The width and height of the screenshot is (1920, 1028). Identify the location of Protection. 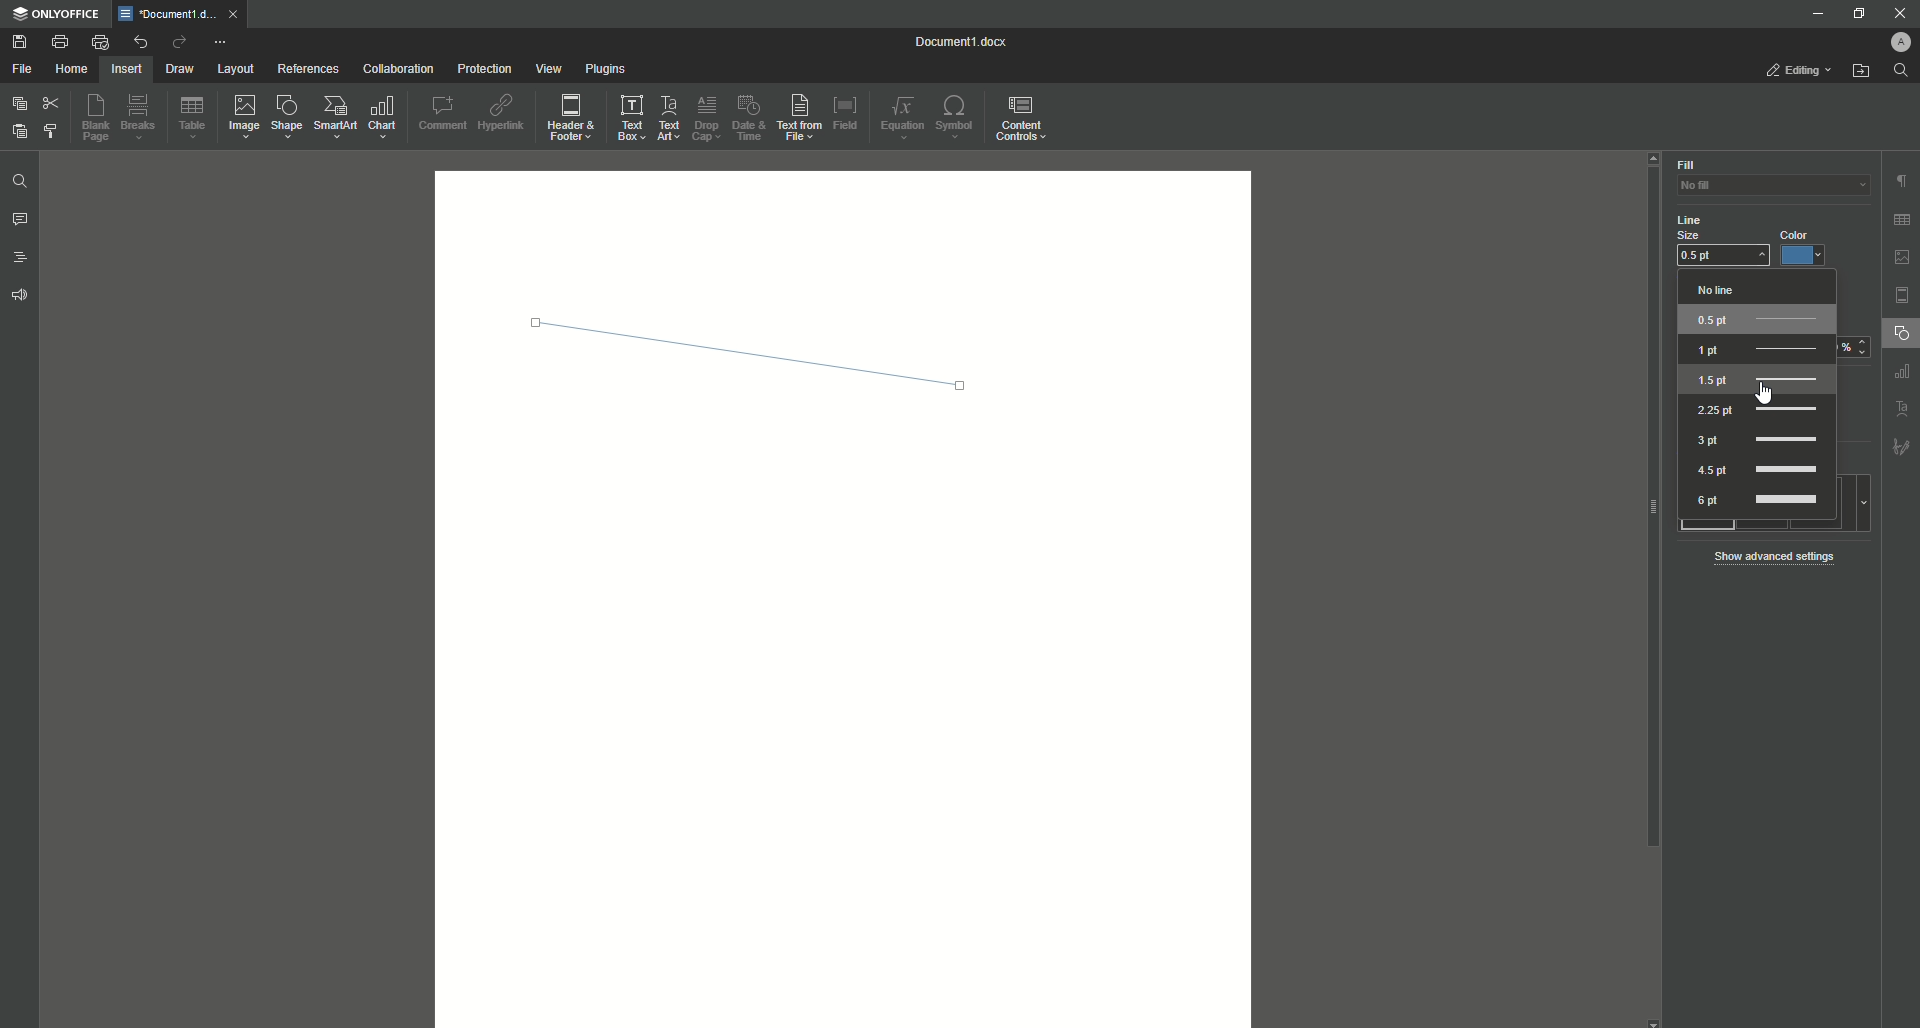
(483, 69).